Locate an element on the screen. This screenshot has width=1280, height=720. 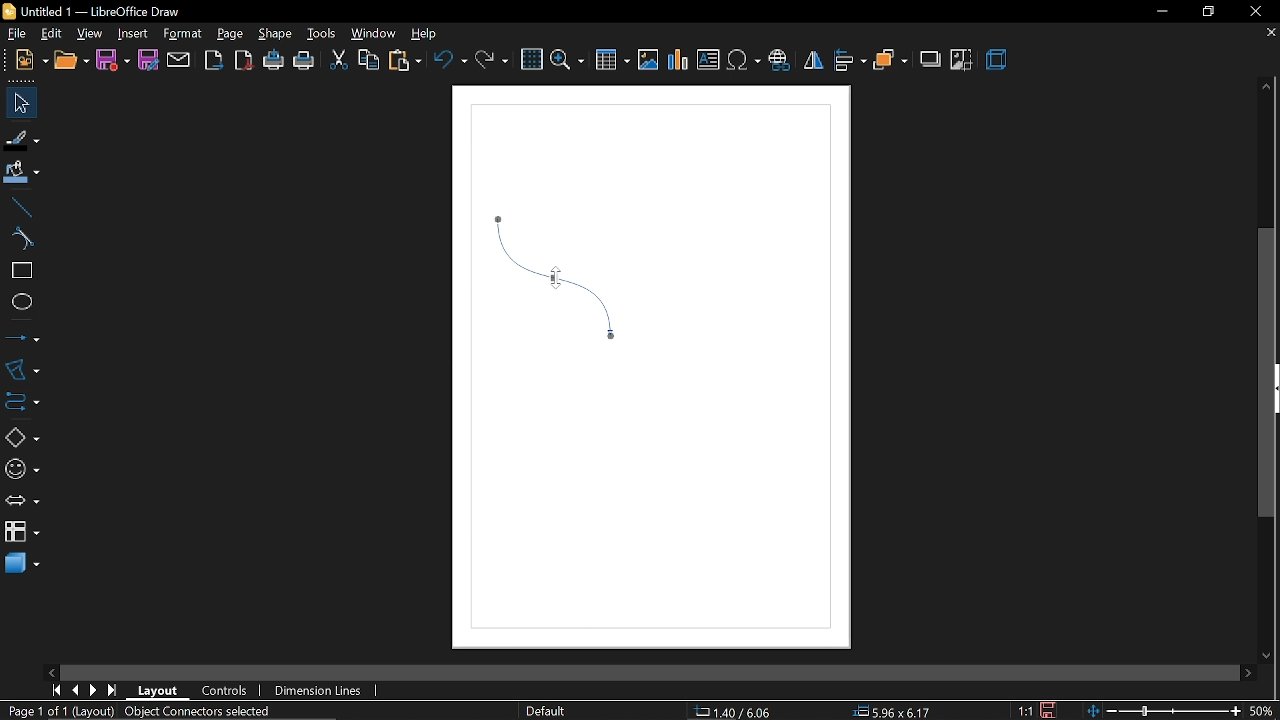
shape is located at coordinates (272, 33).